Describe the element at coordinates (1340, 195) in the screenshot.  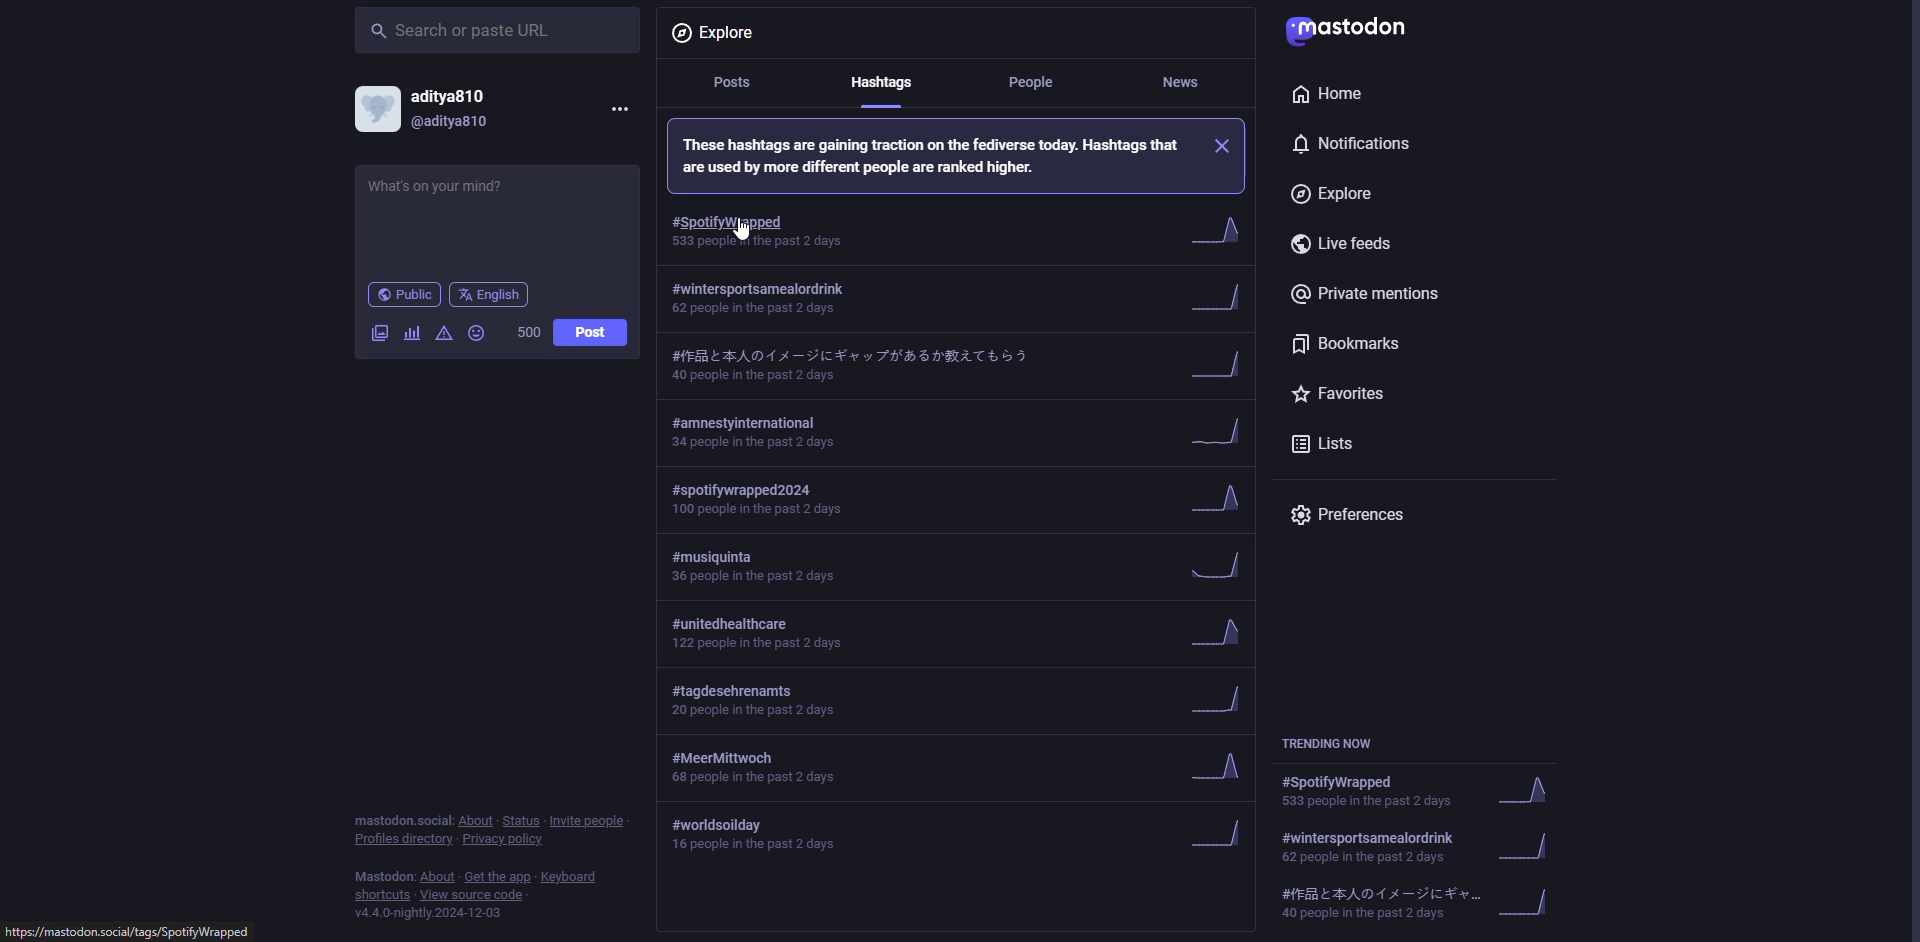
I see `explore` at that location.